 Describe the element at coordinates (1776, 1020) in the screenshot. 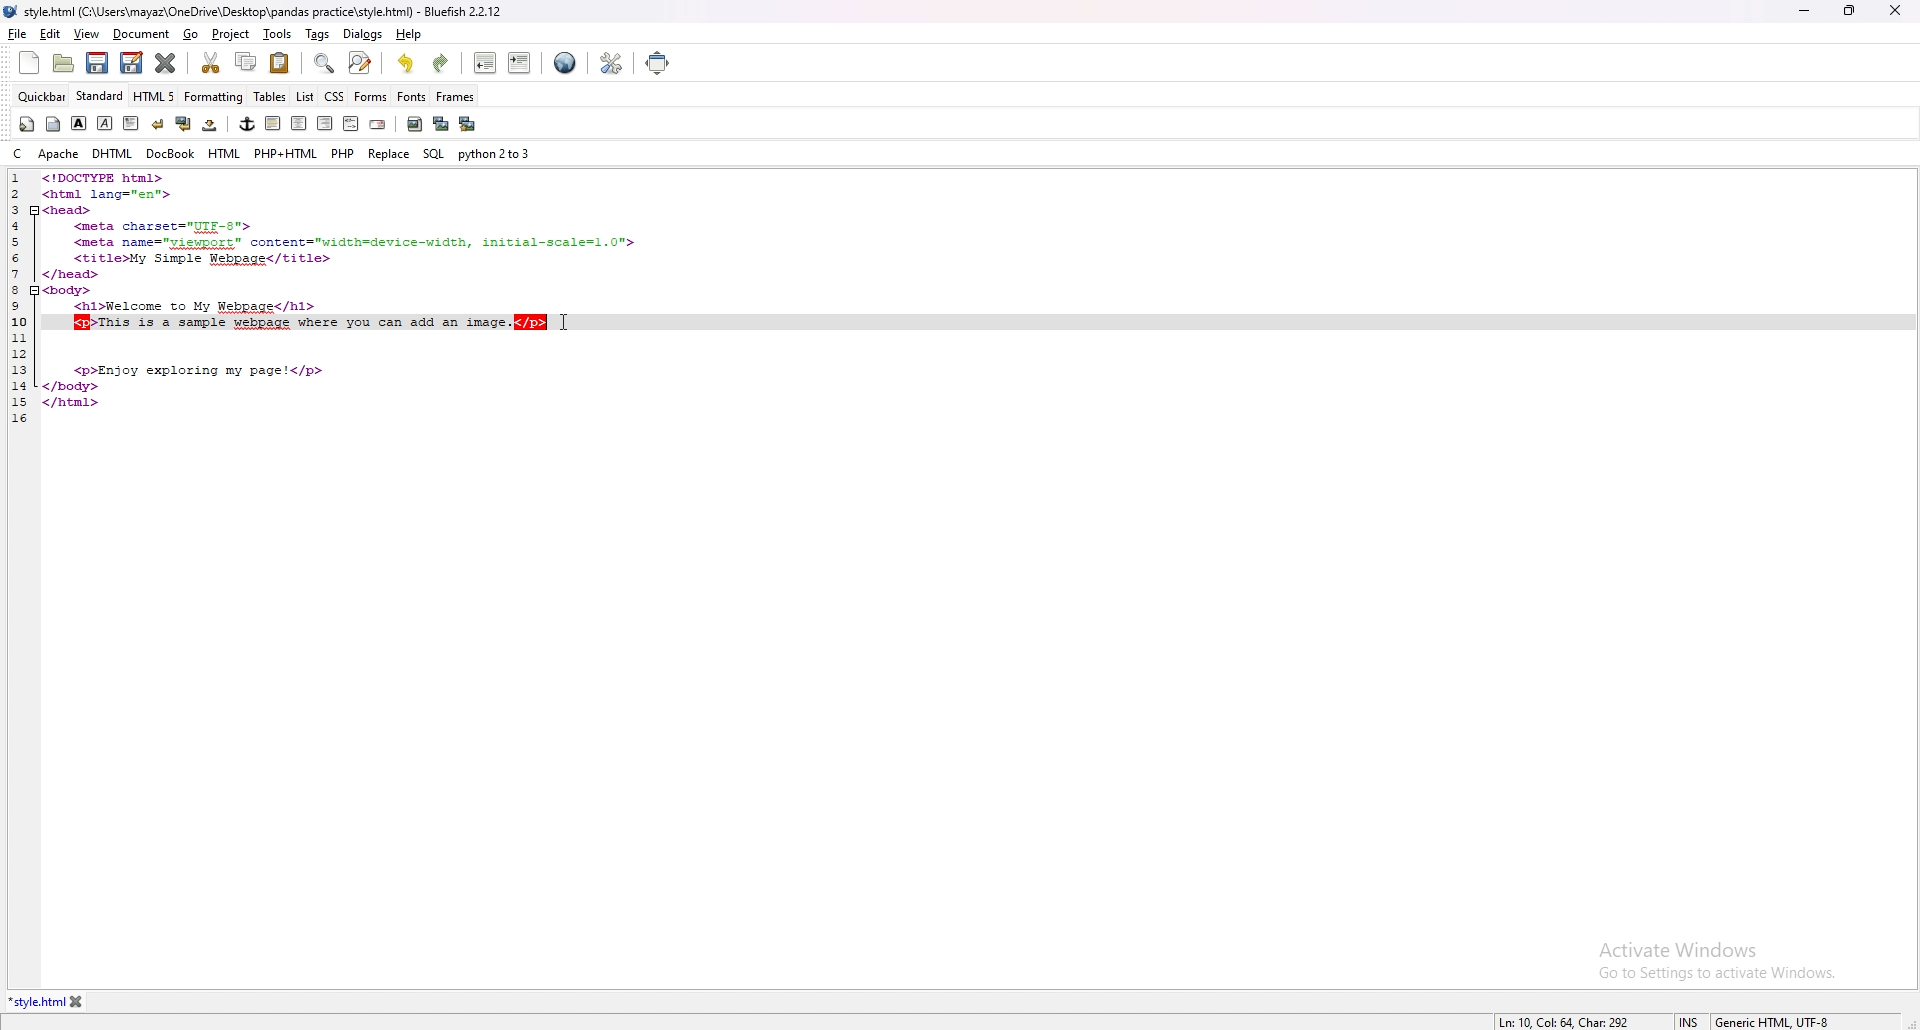

I see `Generic HTML UTF-8` at that location.